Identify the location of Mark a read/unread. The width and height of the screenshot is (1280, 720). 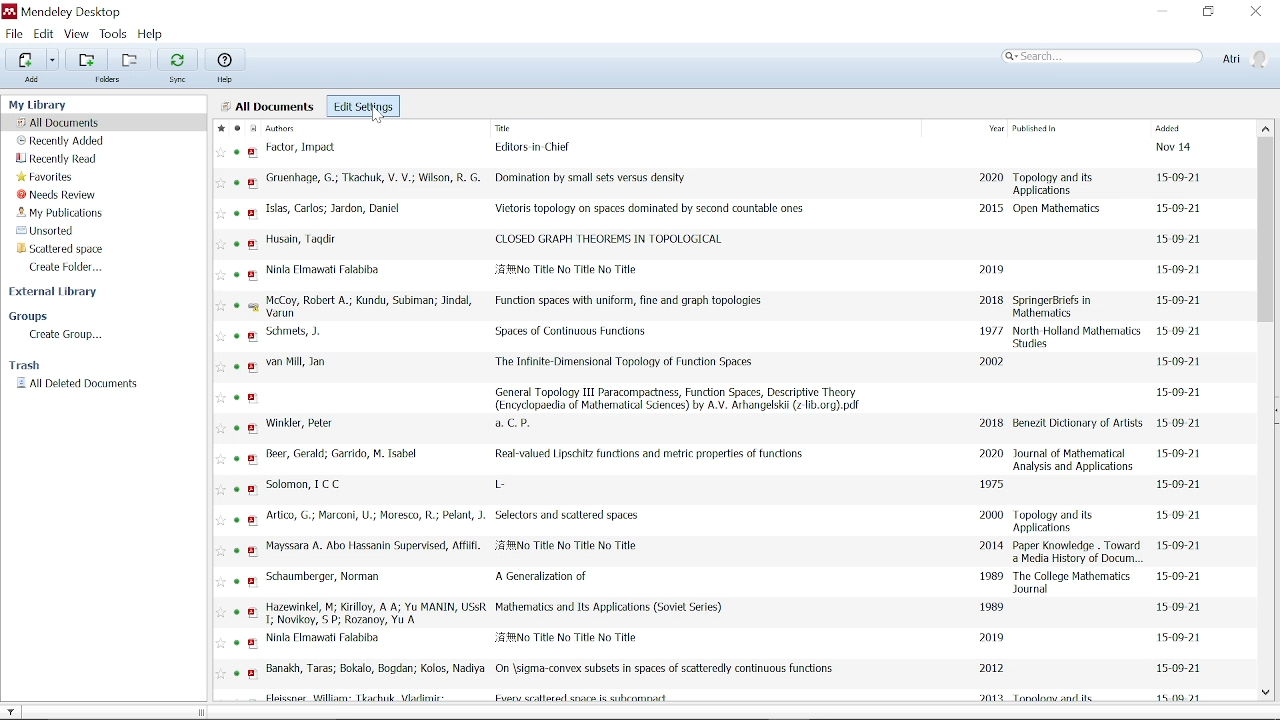
(237, 129).